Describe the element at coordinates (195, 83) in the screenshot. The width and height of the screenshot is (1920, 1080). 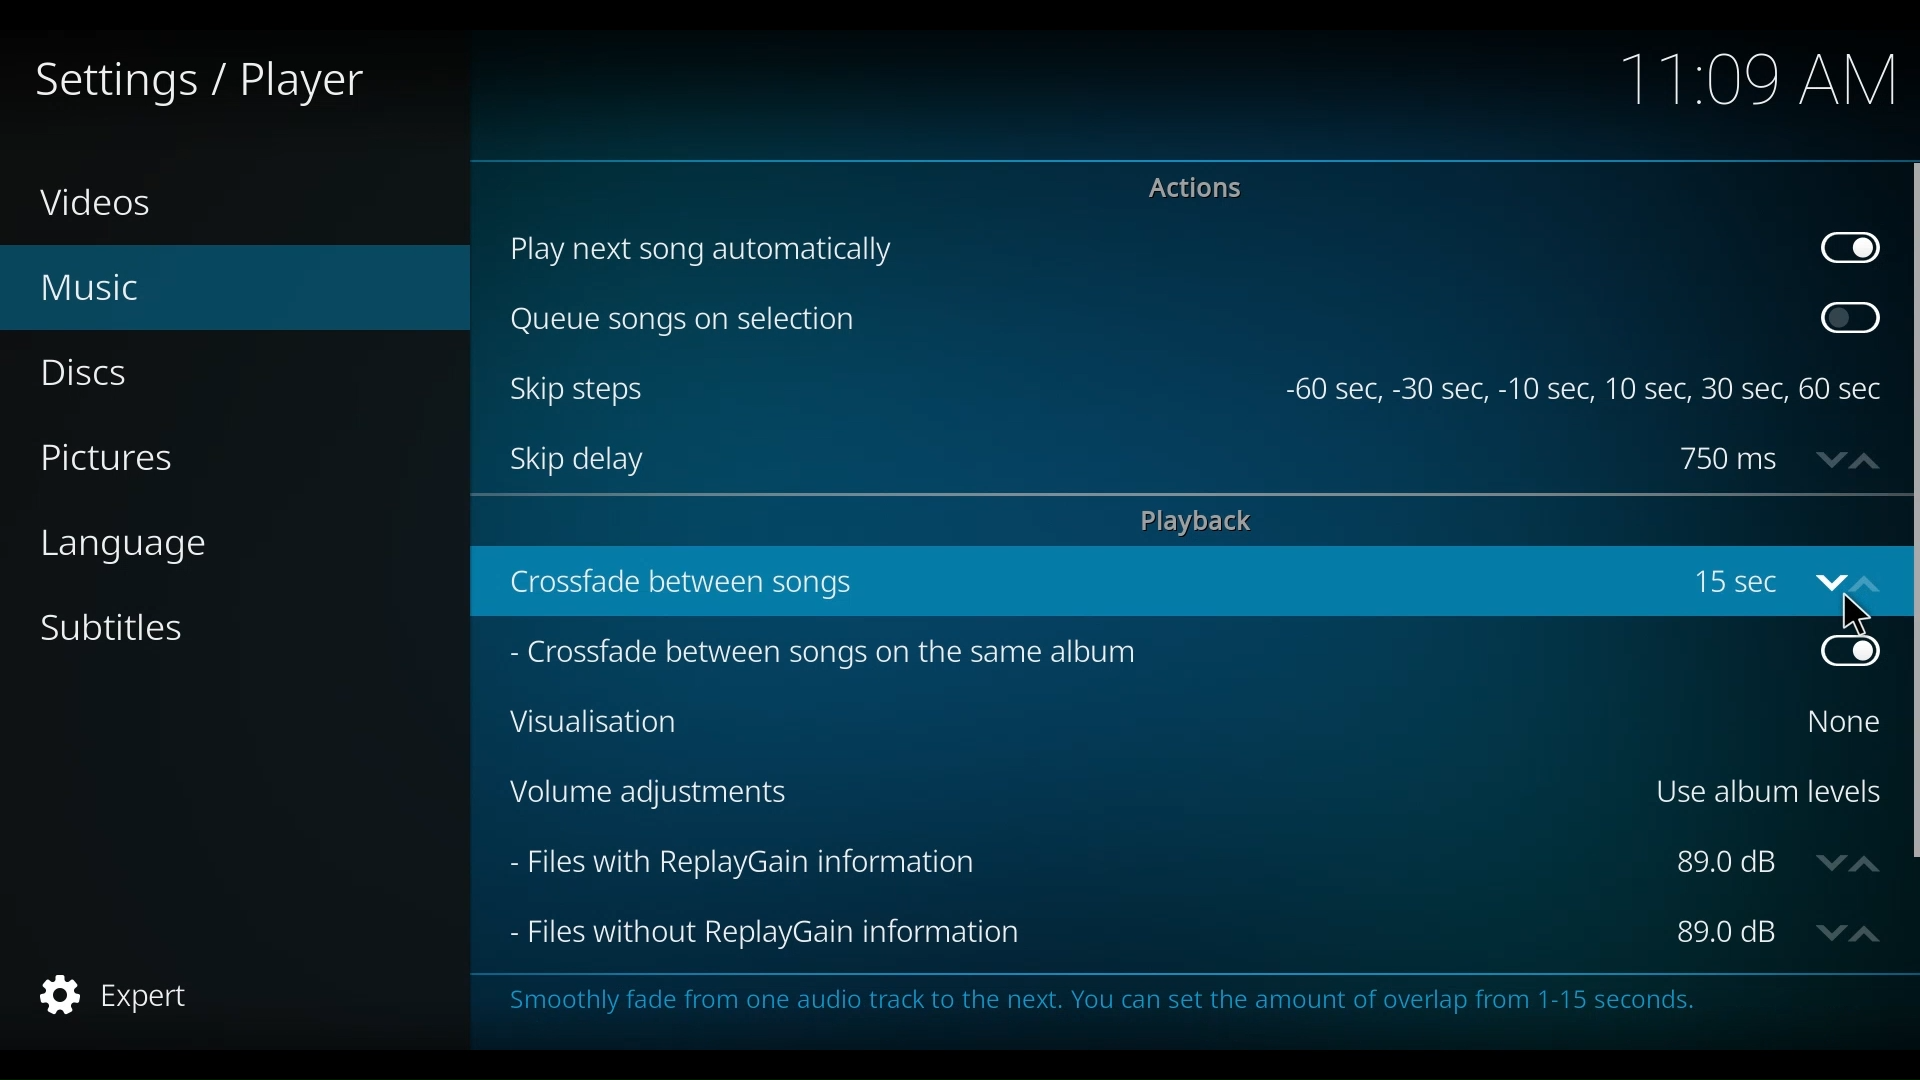
I see `Settings/Player` at that location.